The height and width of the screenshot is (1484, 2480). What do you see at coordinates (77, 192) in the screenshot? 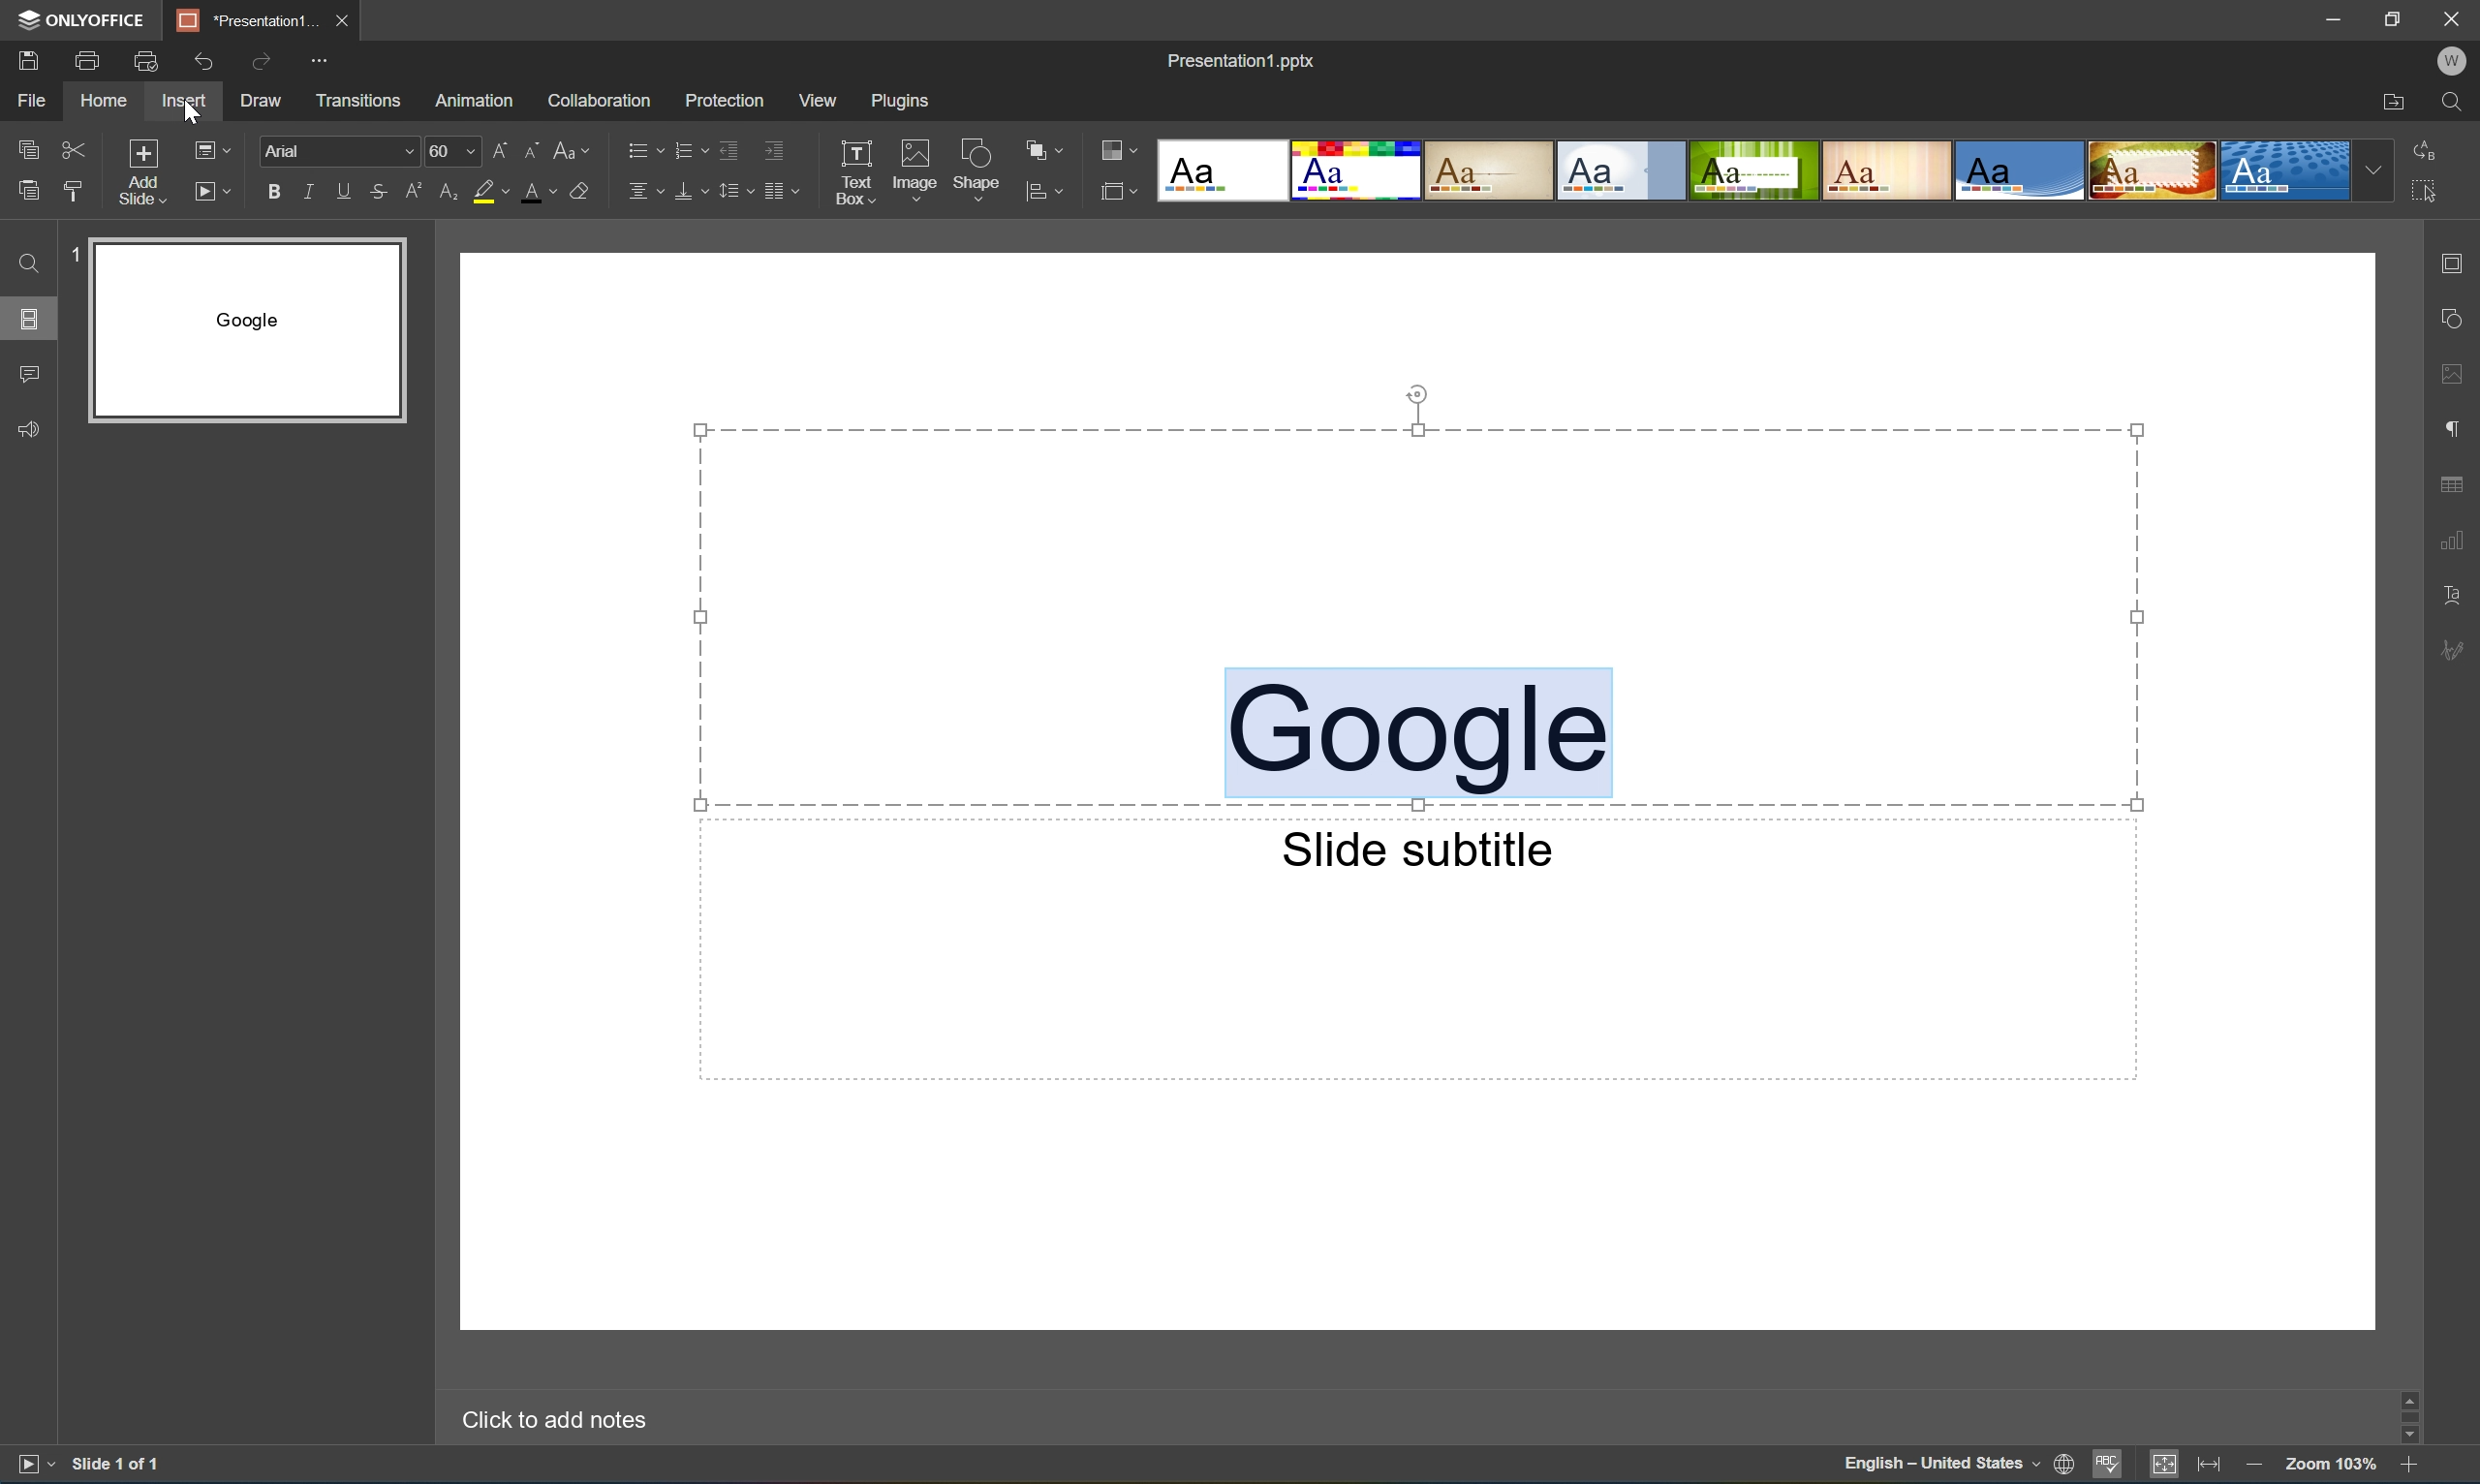
I see `Copy style` at bounding box center [77, 192].